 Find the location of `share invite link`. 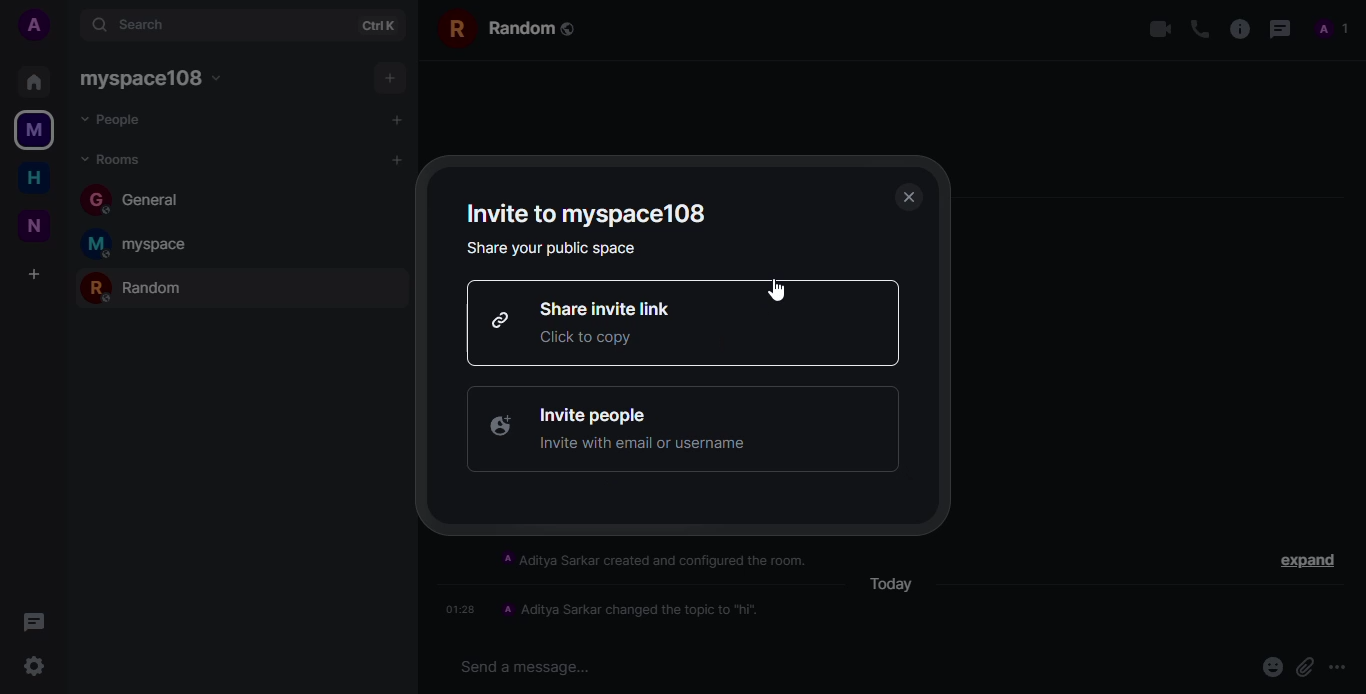

share invite link is located at coordinates (682, 322).